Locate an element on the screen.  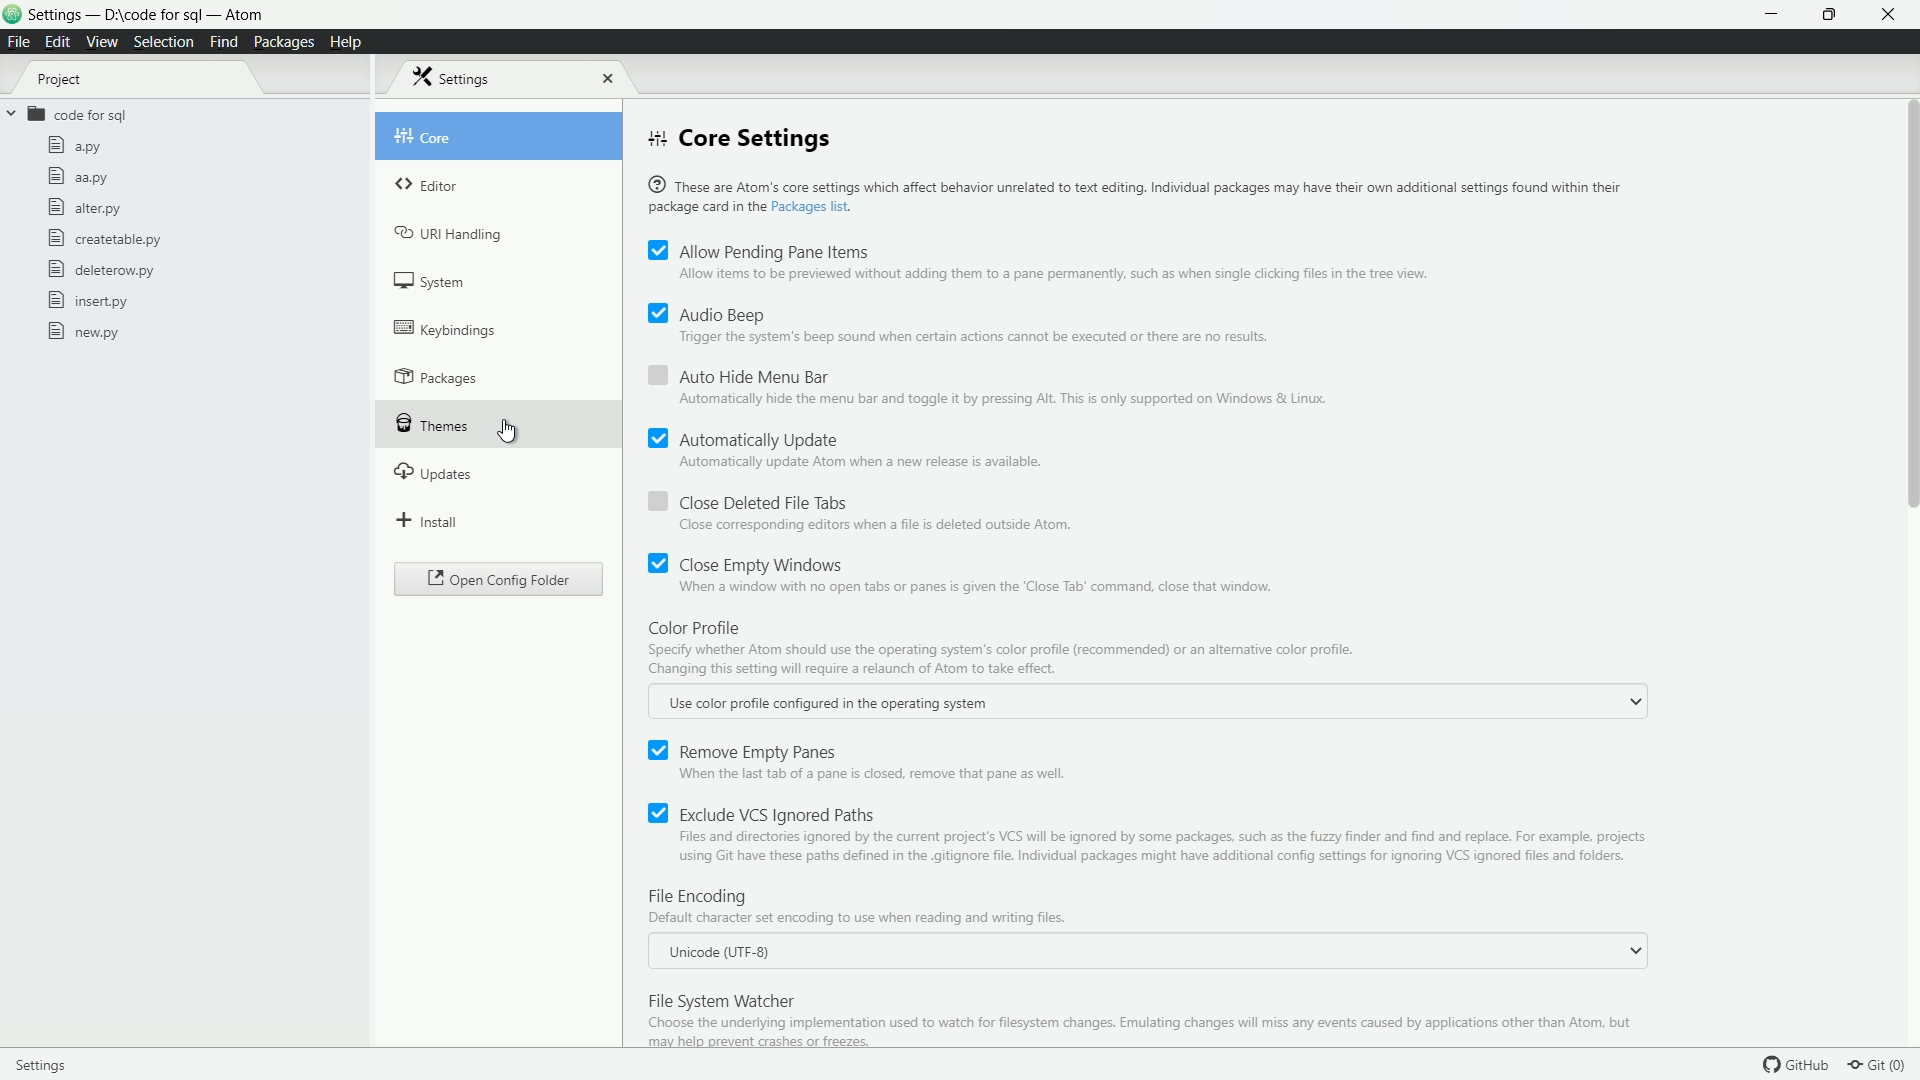
open config folder is located at coordinates (498, 580).